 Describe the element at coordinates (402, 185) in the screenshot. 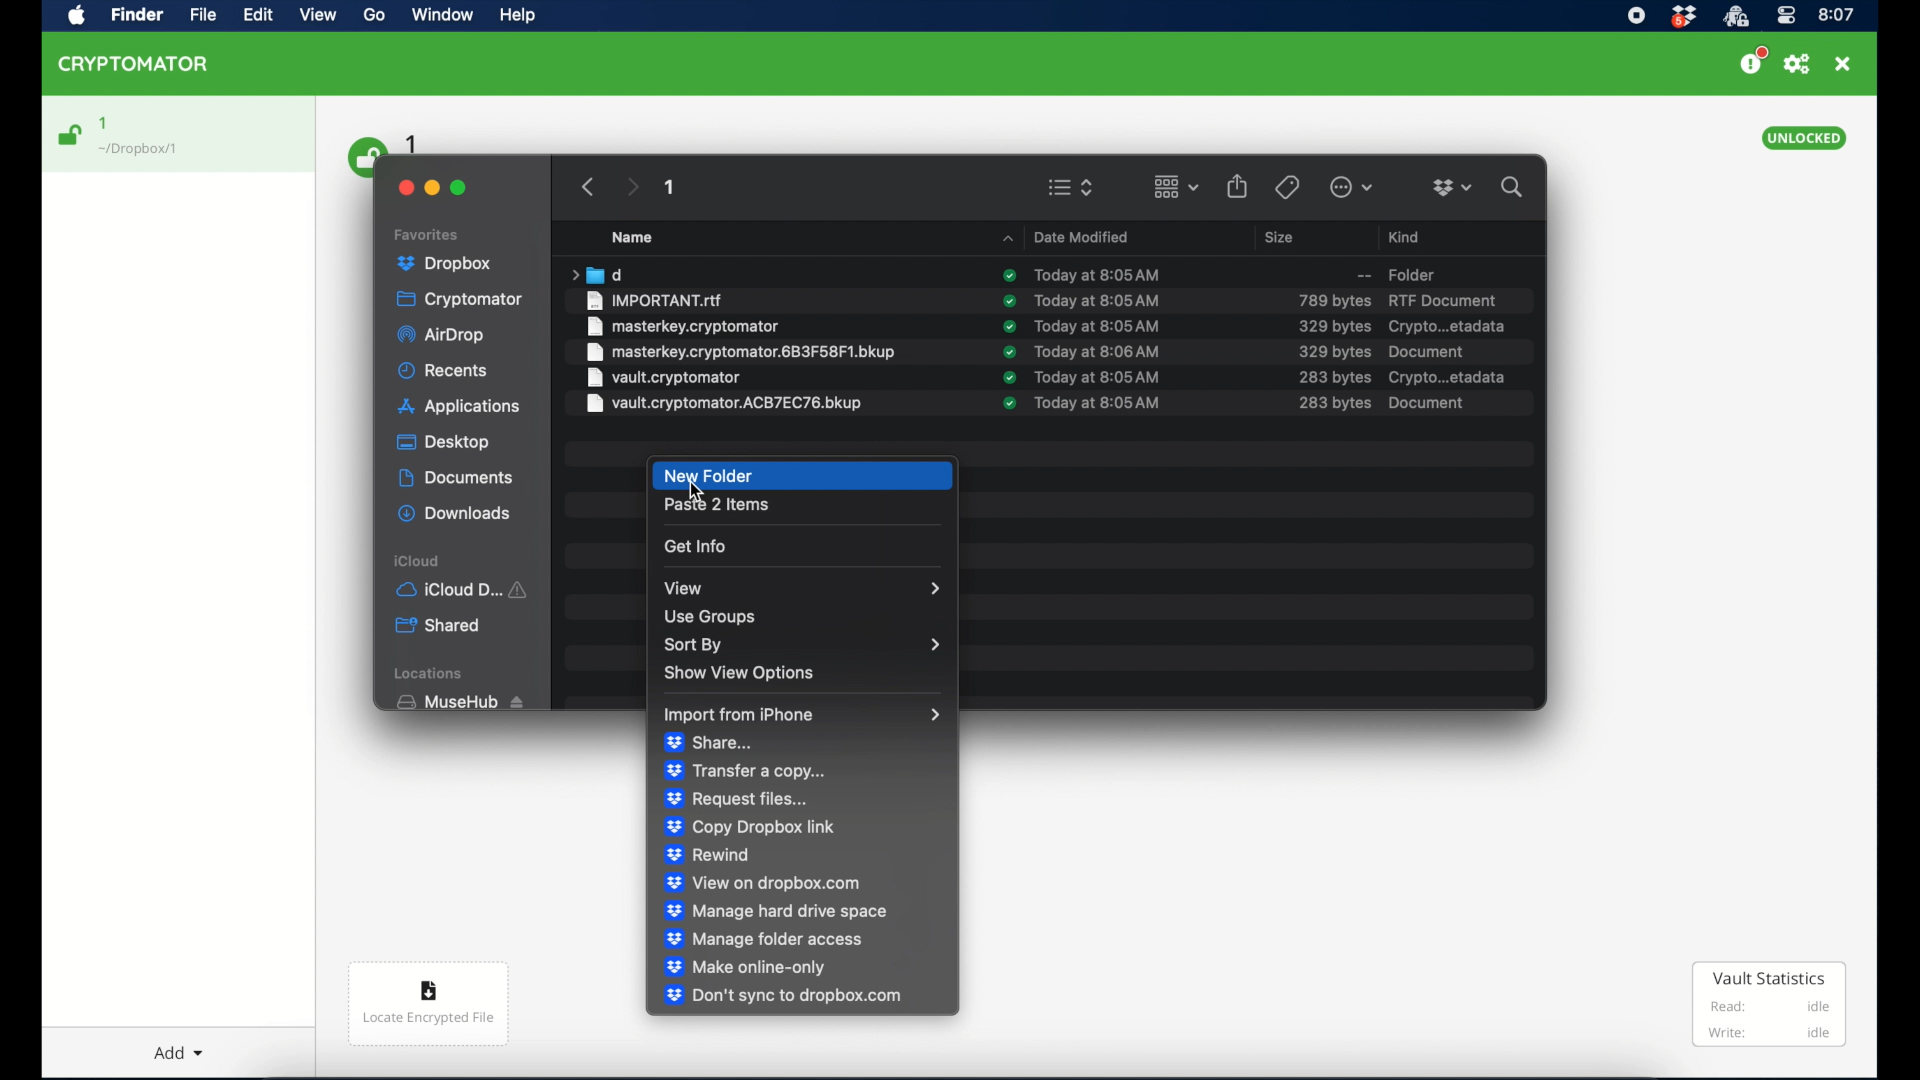

I see `close` at that location.